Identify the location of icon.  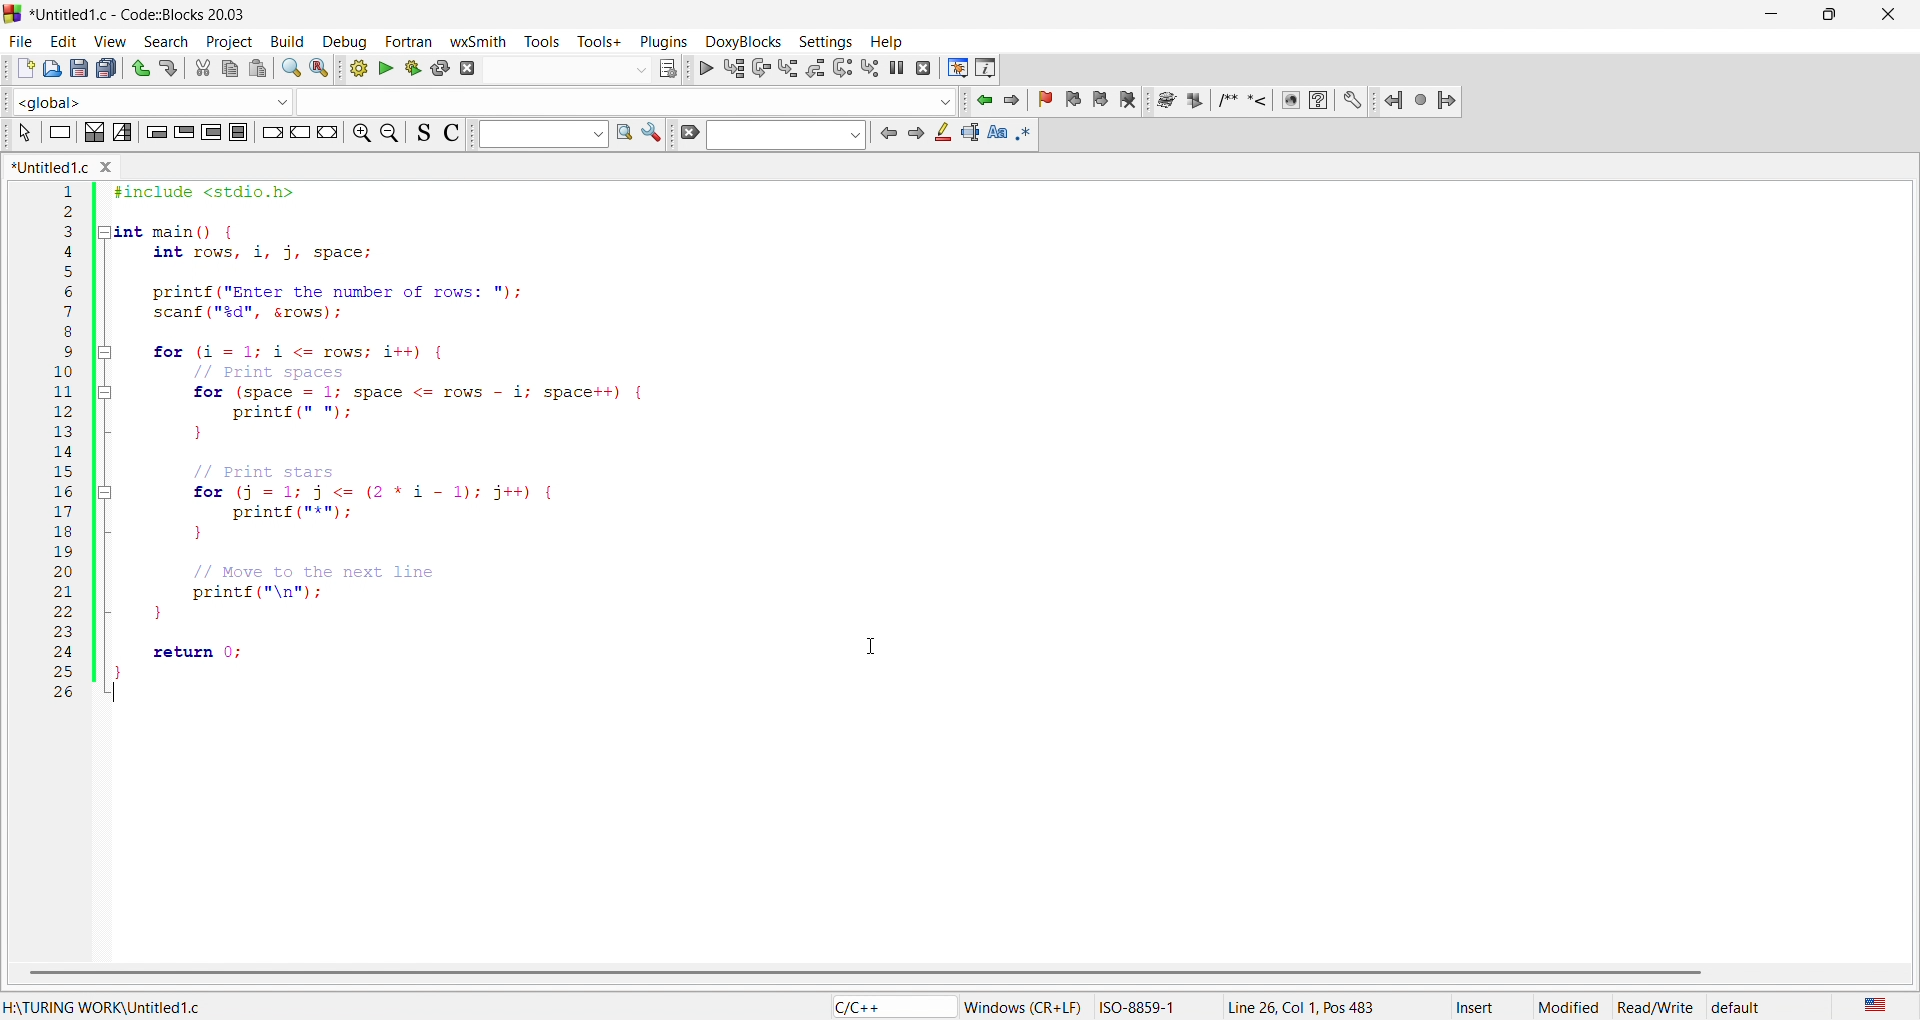
(209, 136).